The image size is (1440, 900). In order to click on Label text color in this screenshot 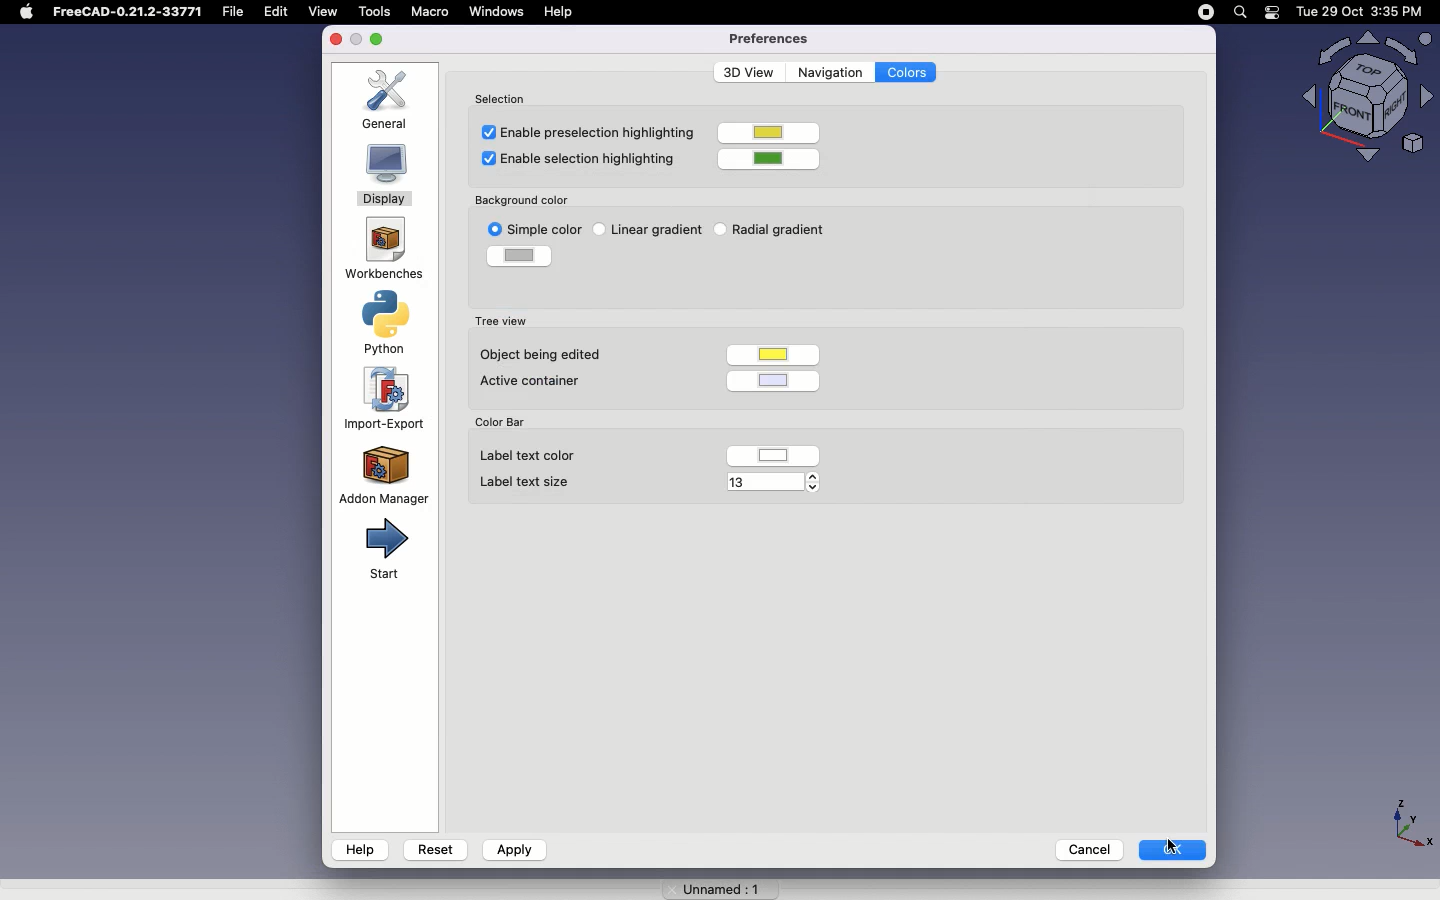, I will do `click(529, 457)`.